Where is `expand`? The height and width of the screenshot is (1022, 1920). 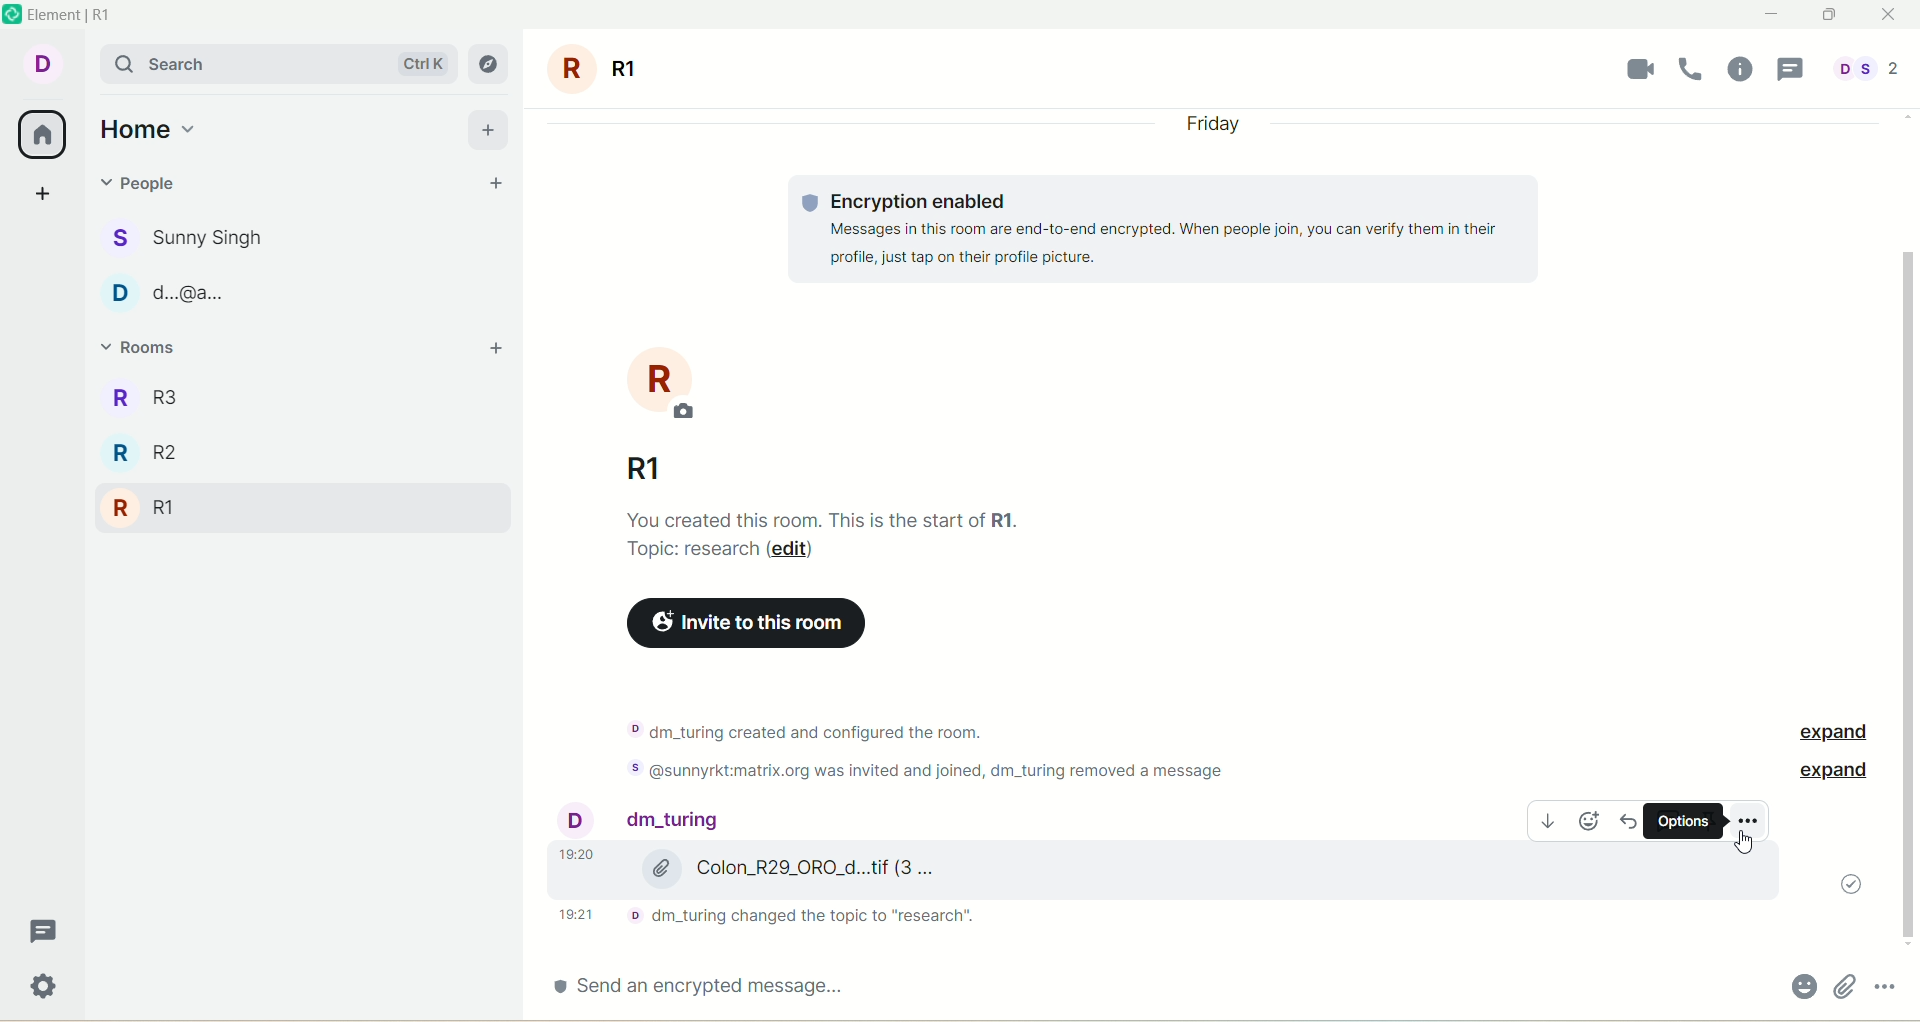 expand is located at coordinates (1832, 772).